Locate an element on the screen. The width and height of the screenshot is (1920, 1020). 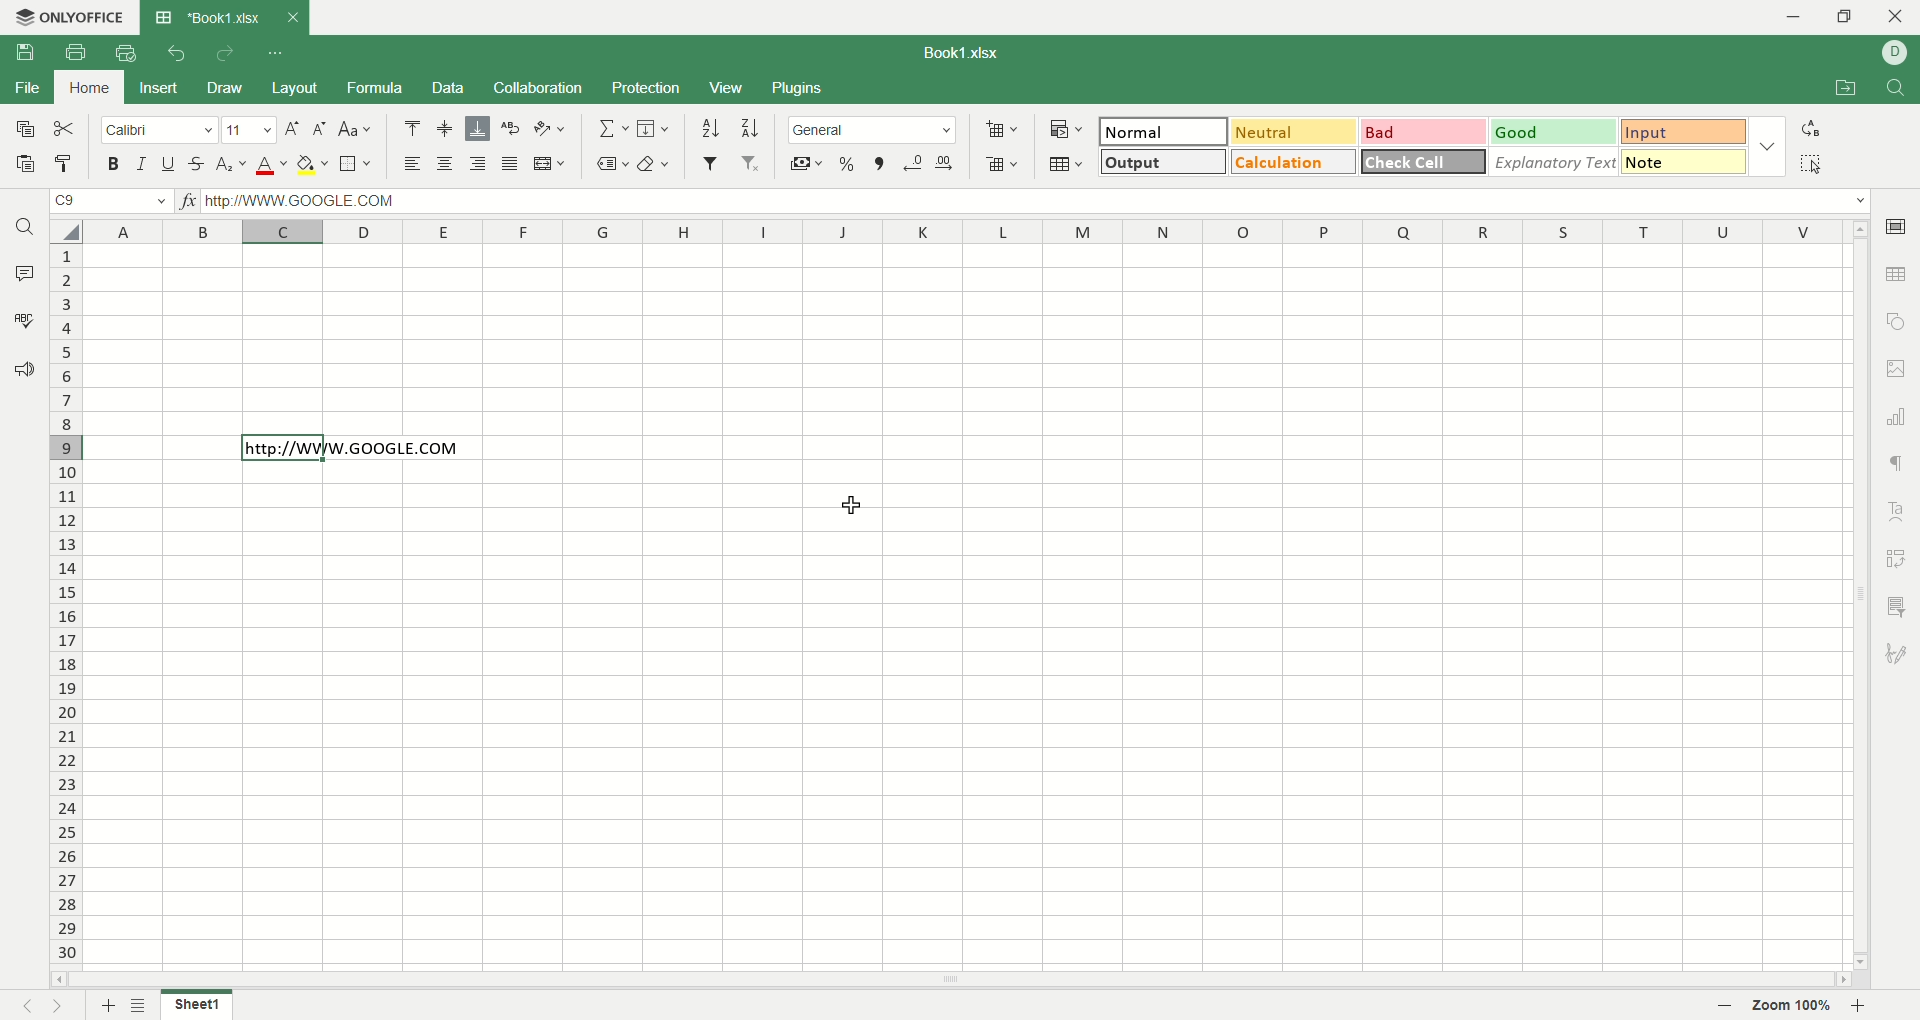
orientation is located at coordinates (547, 128).